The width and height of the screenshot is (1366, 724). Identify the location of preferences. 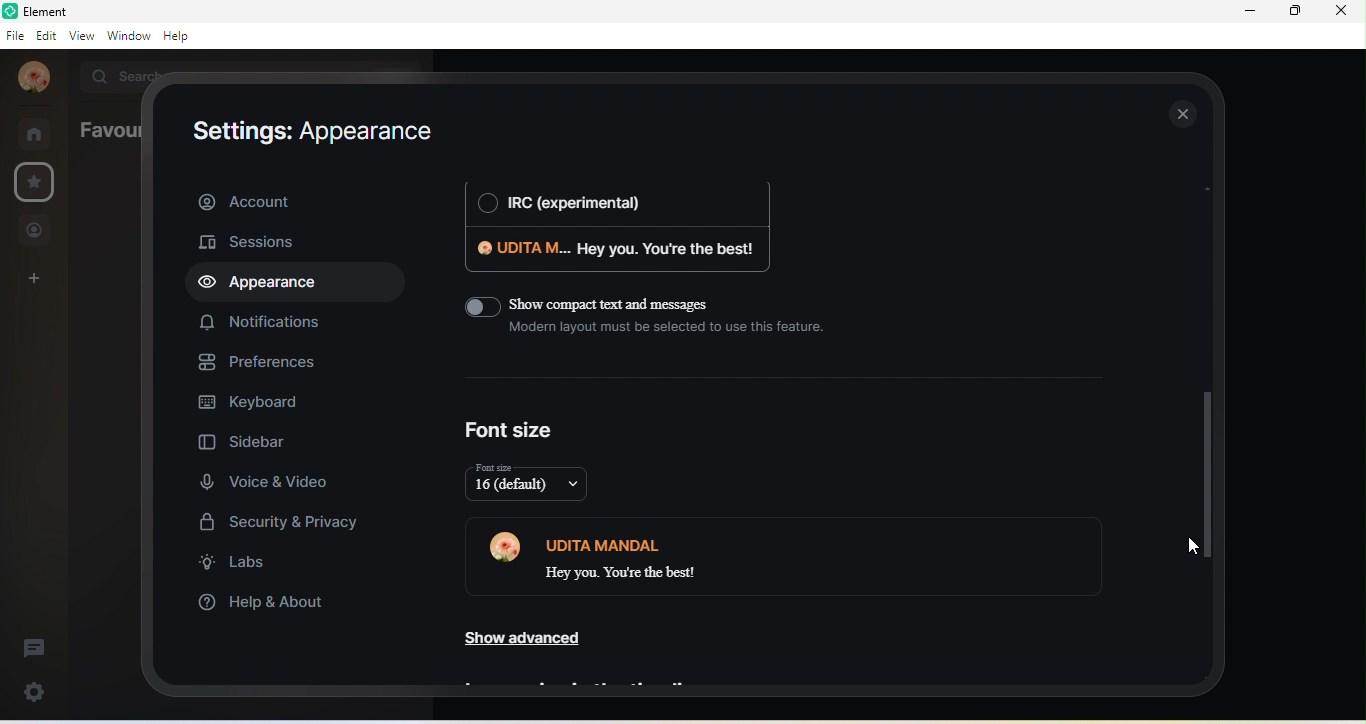
(257, 361).